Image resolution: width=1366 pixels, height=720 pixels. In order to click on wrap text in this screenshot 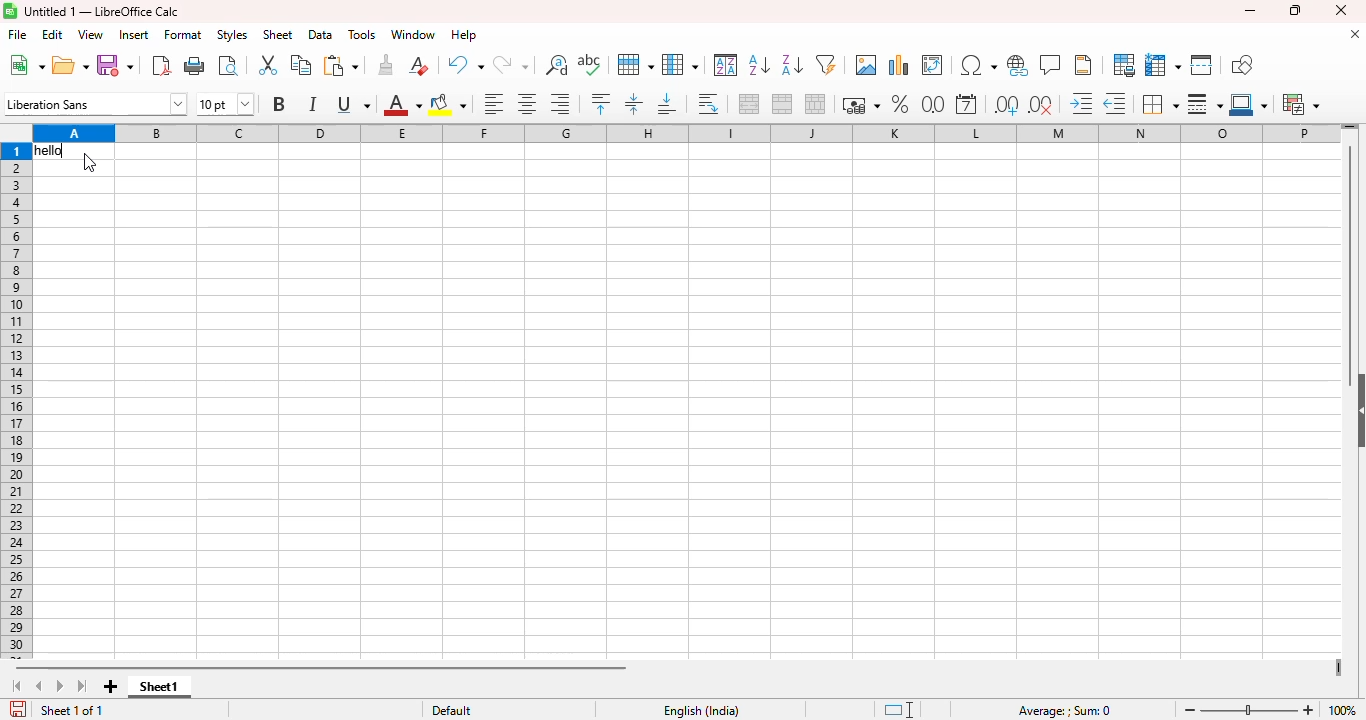, I will do `click(708, 104)`.